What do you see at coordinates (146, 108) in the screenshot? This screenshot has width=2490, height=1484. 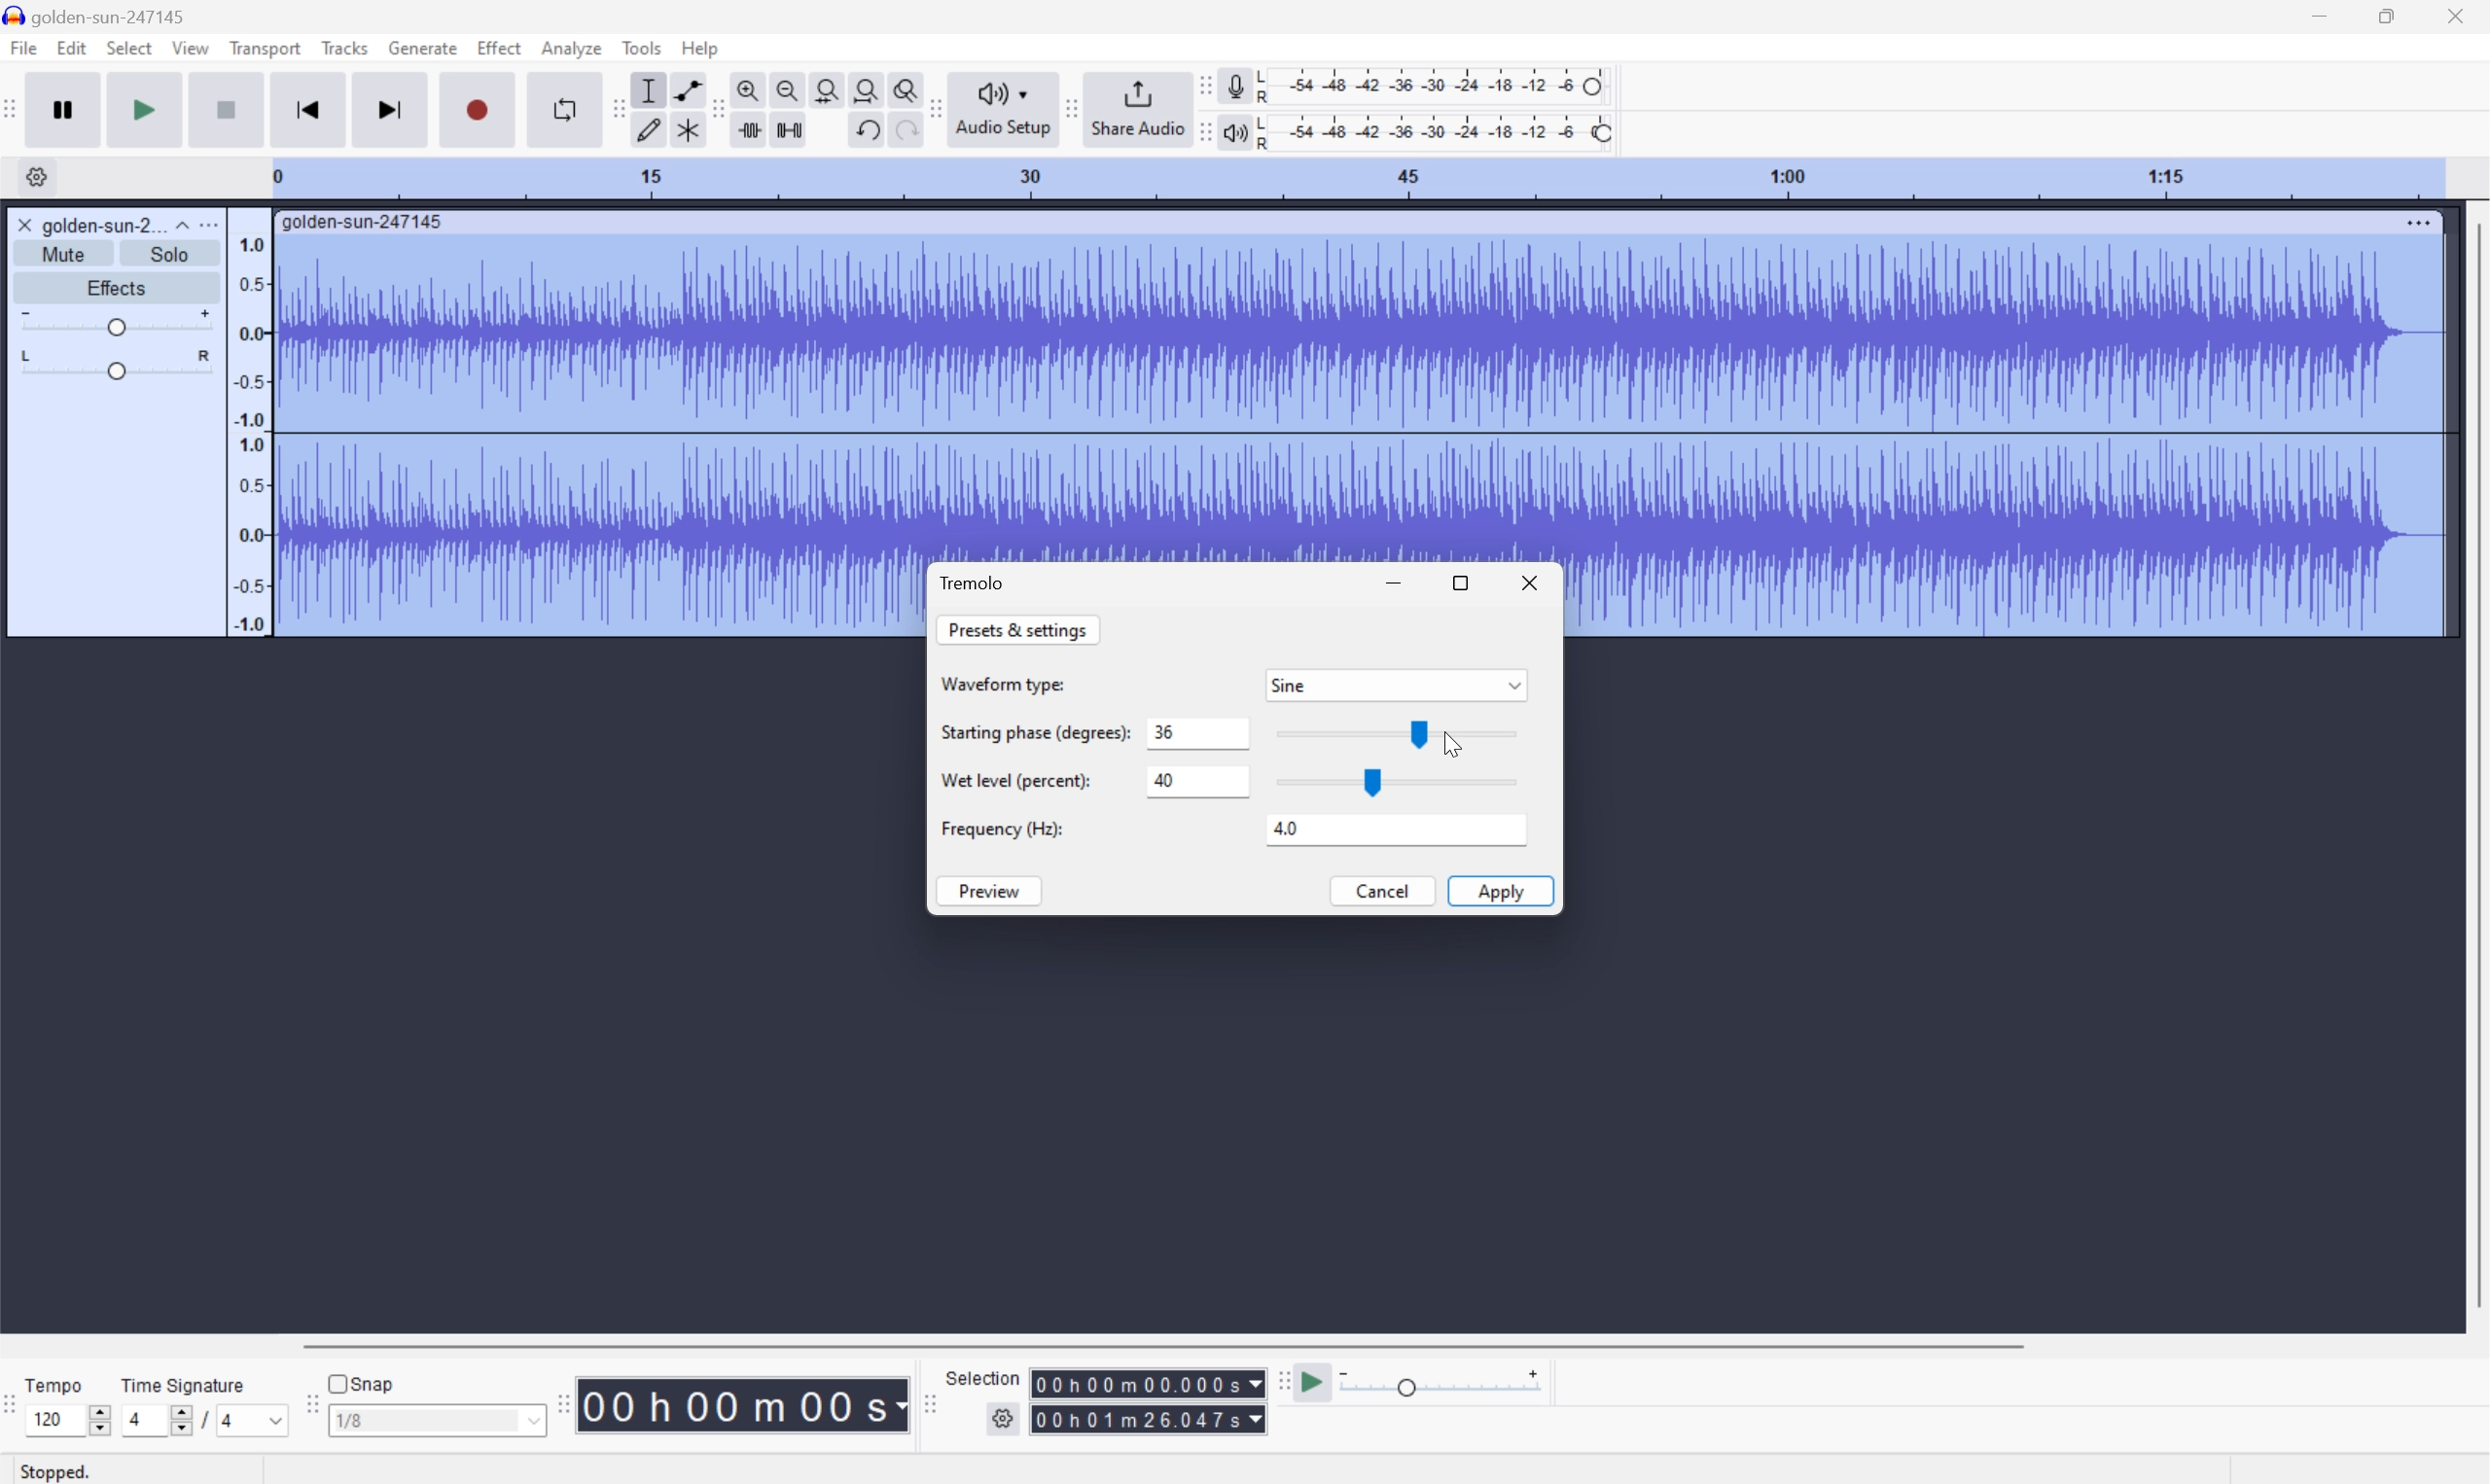 I see `Play` at bounding box center [146, 108].